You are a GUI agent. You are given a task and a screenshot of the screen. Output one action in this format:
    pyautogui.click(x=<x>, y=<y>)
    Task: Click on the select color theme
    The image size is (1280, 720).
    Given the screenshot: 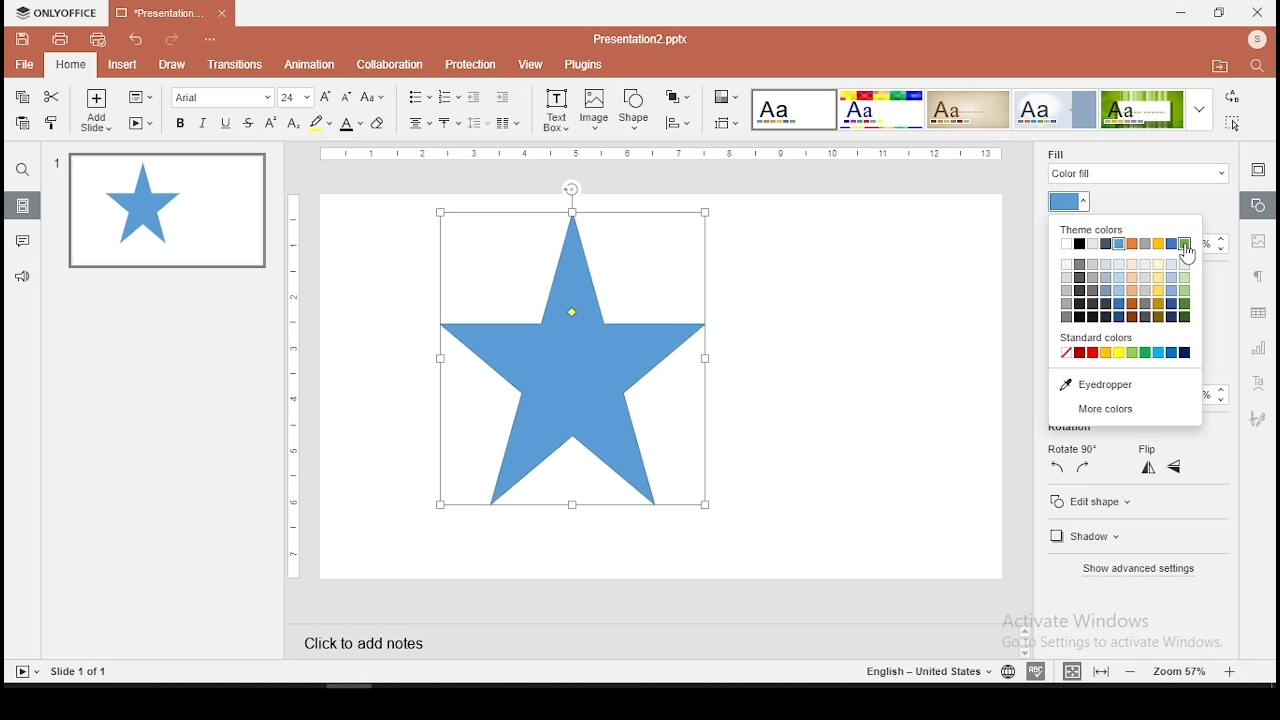 What is the action you would take?
    pyautogui.click(x=727, y=98)
    